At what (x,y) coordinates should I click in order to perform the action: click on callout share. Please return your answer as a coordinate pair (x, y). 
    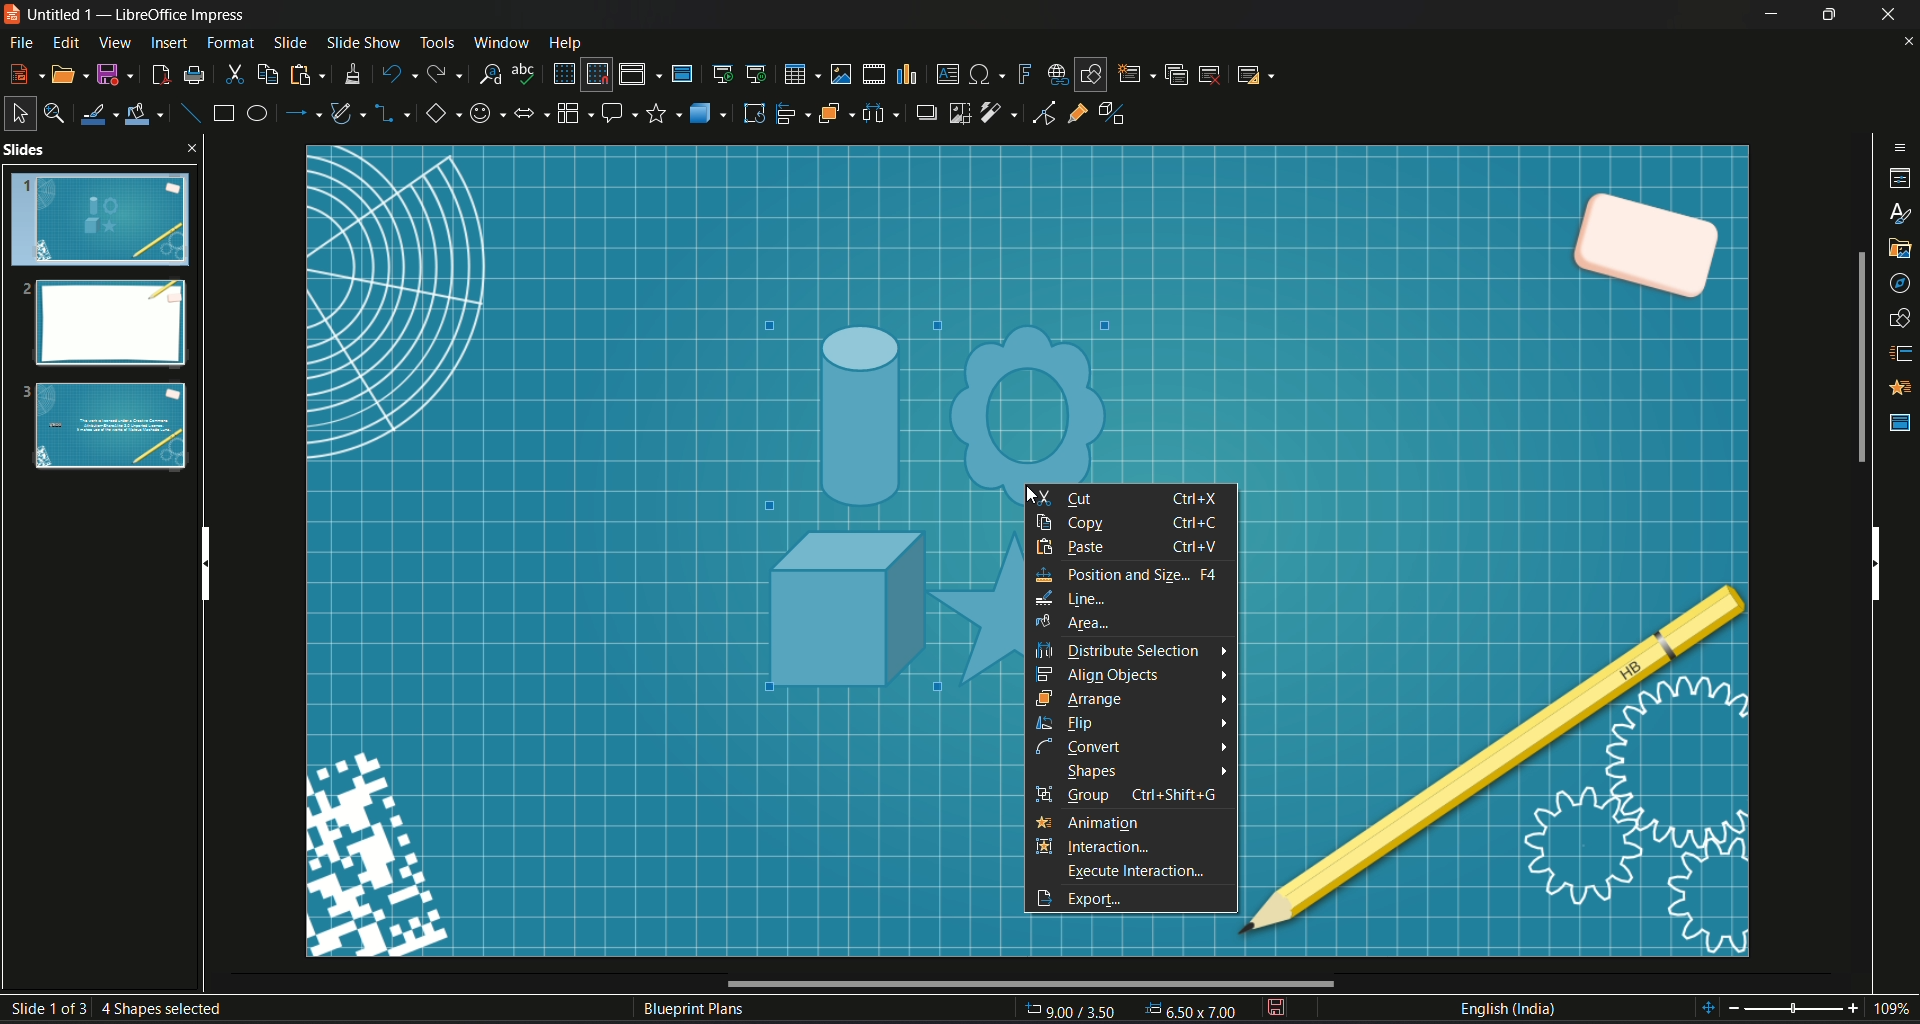
    Looking at the image, I should click on (619, 112).